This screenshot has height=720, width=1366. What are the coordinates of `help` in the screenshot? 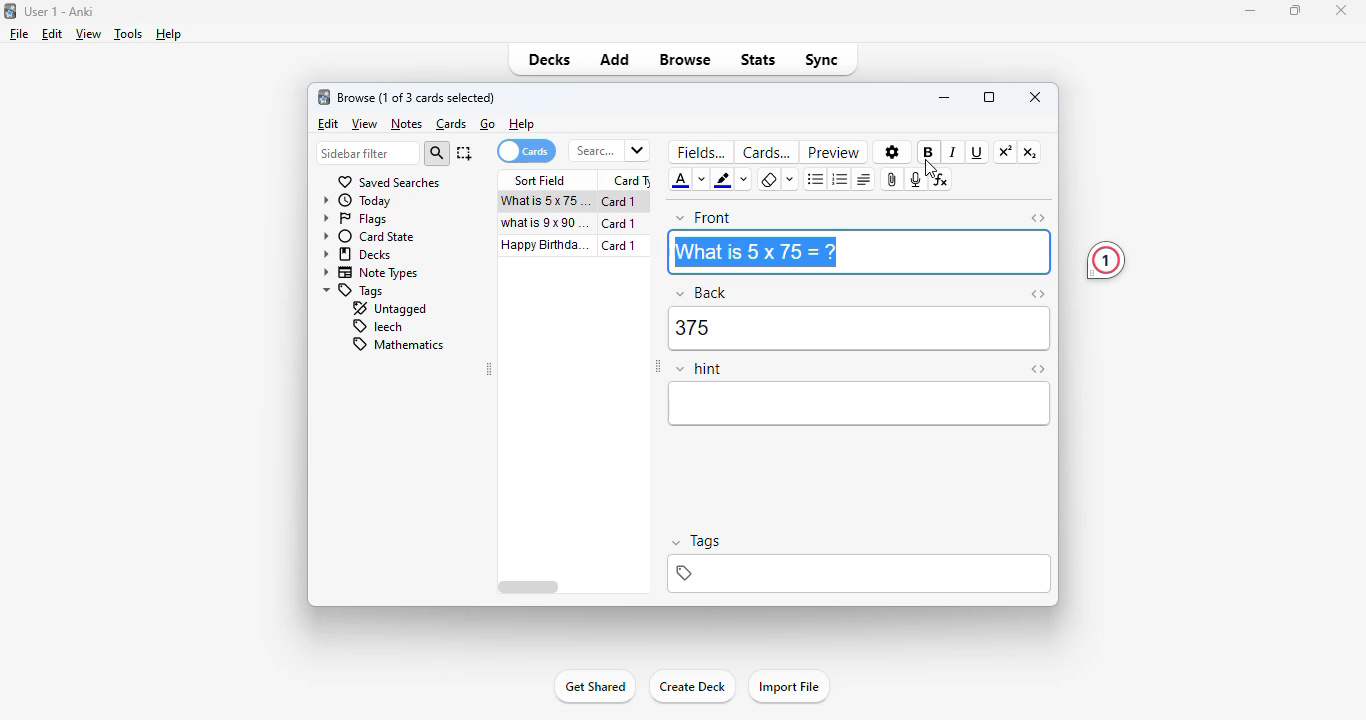 It's located at (169, 35).